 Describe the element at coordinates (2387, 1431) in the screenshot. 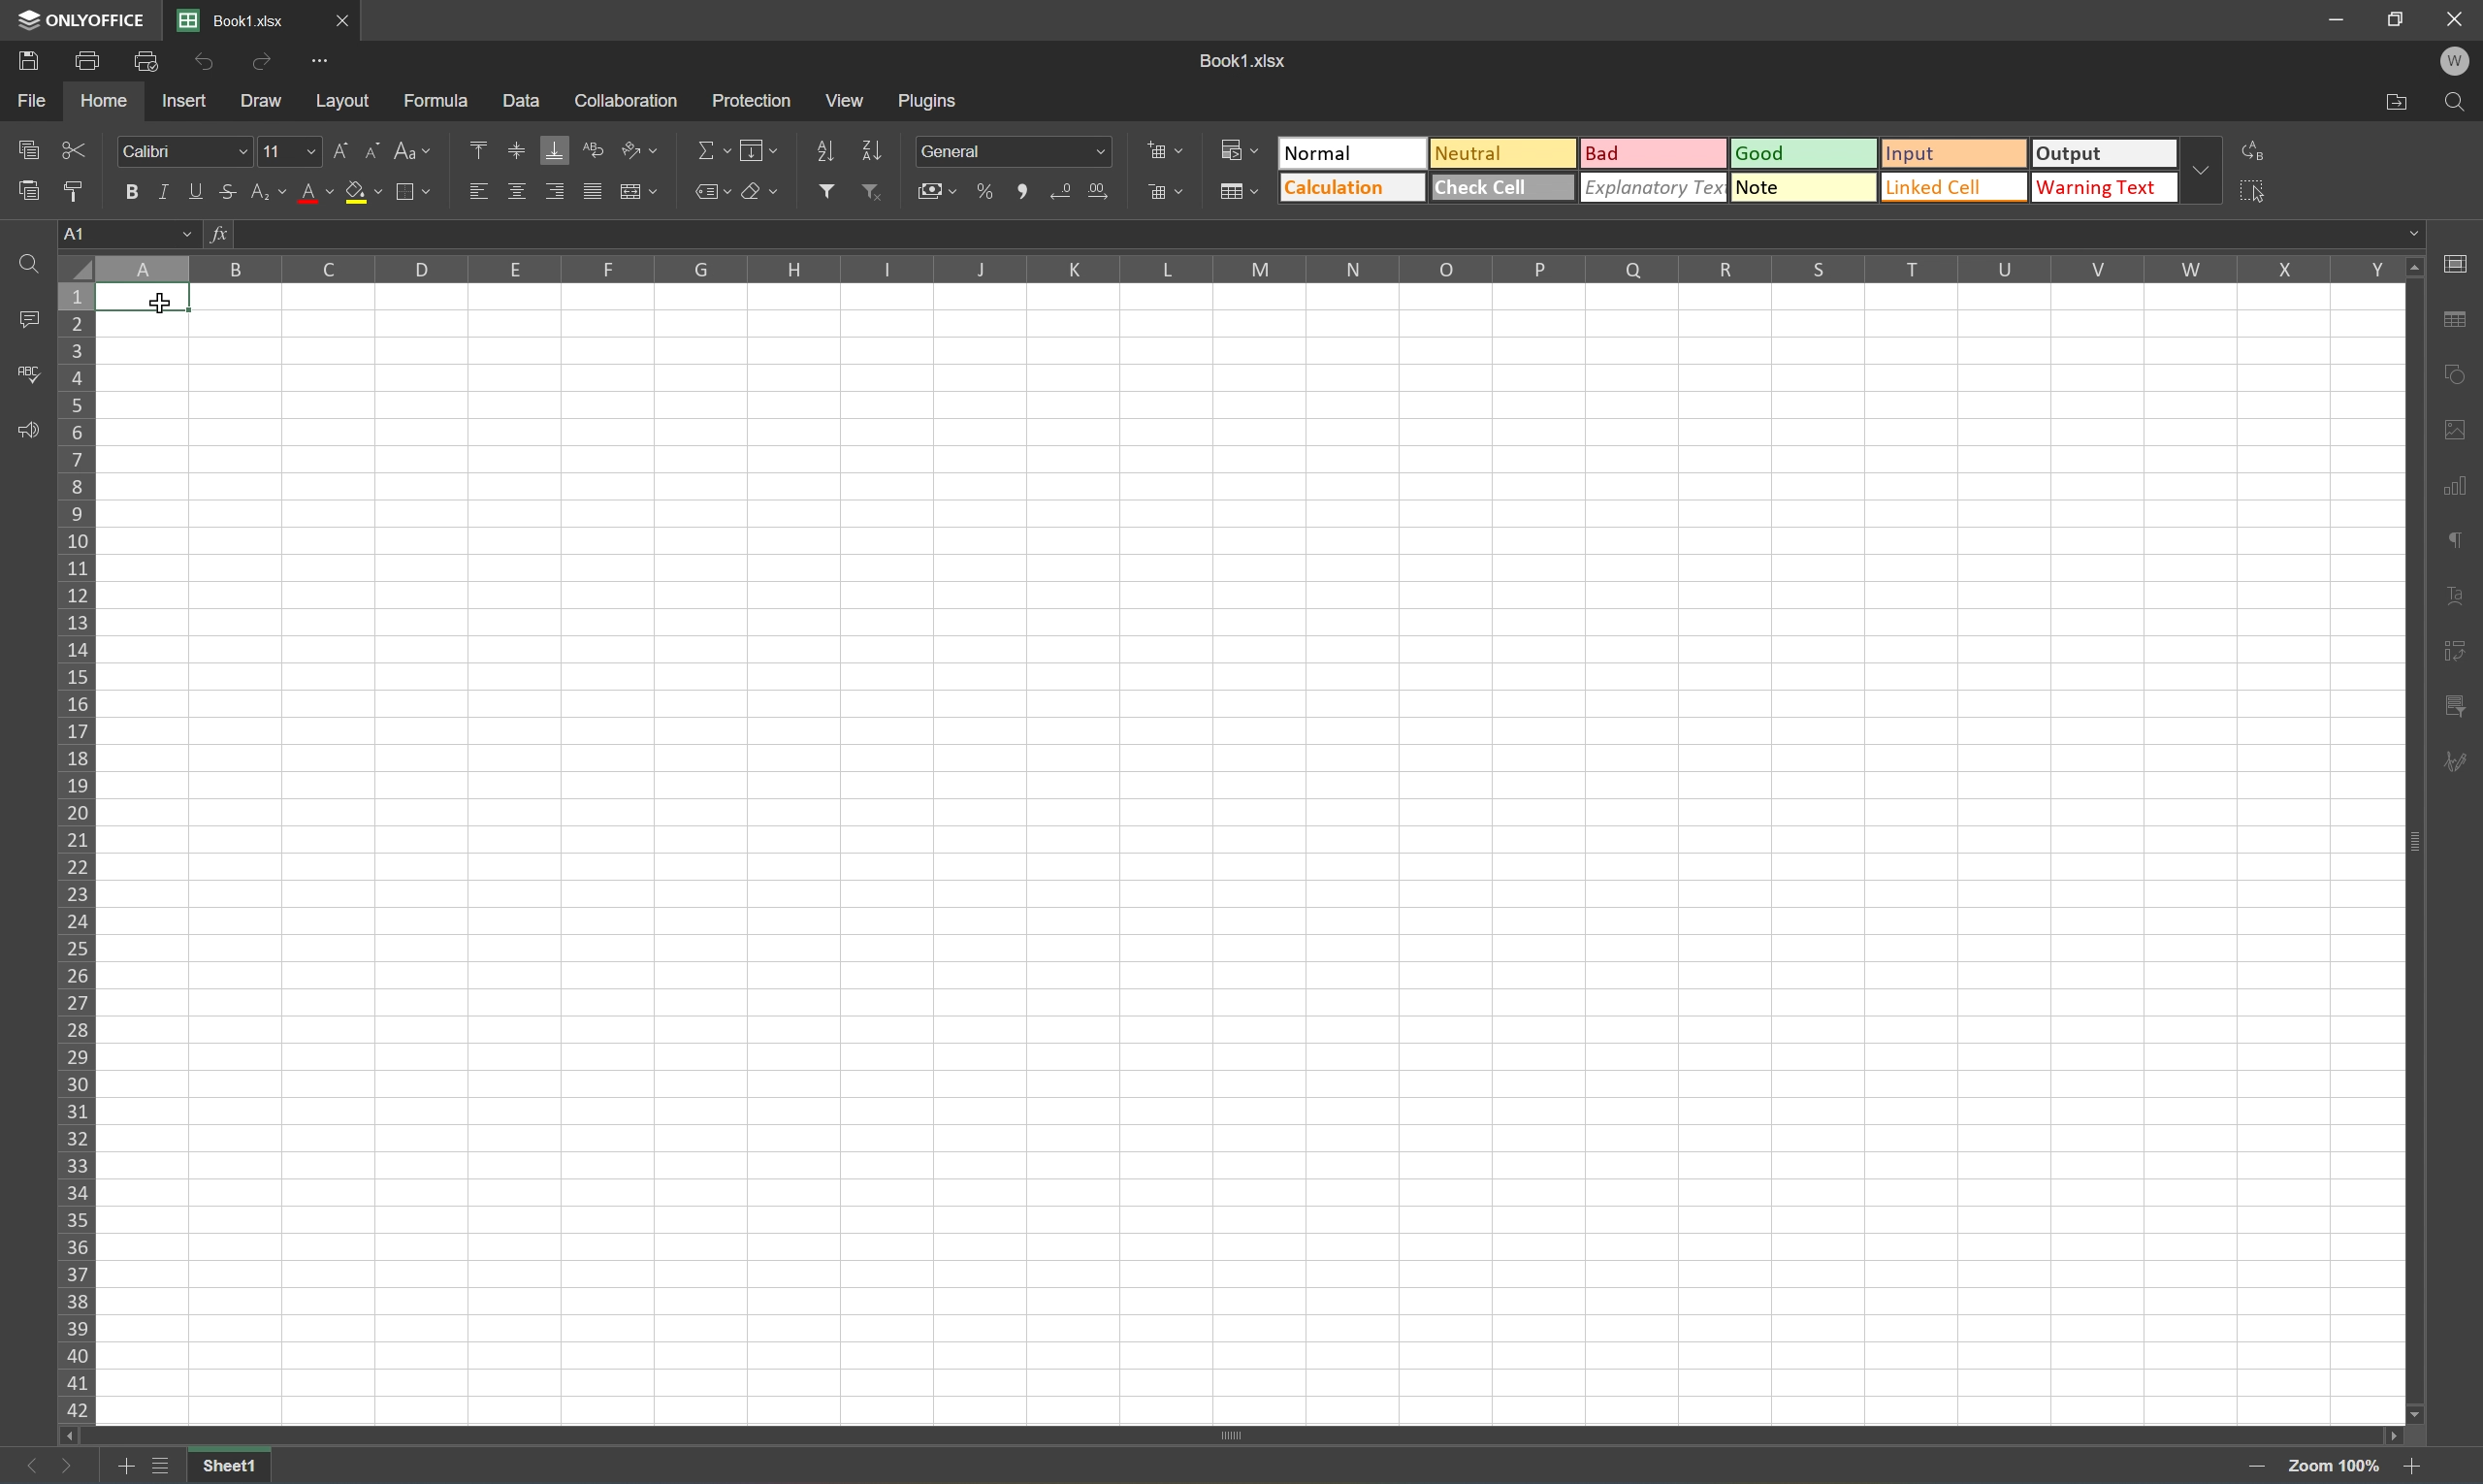

I see `Scroll right` at that location.